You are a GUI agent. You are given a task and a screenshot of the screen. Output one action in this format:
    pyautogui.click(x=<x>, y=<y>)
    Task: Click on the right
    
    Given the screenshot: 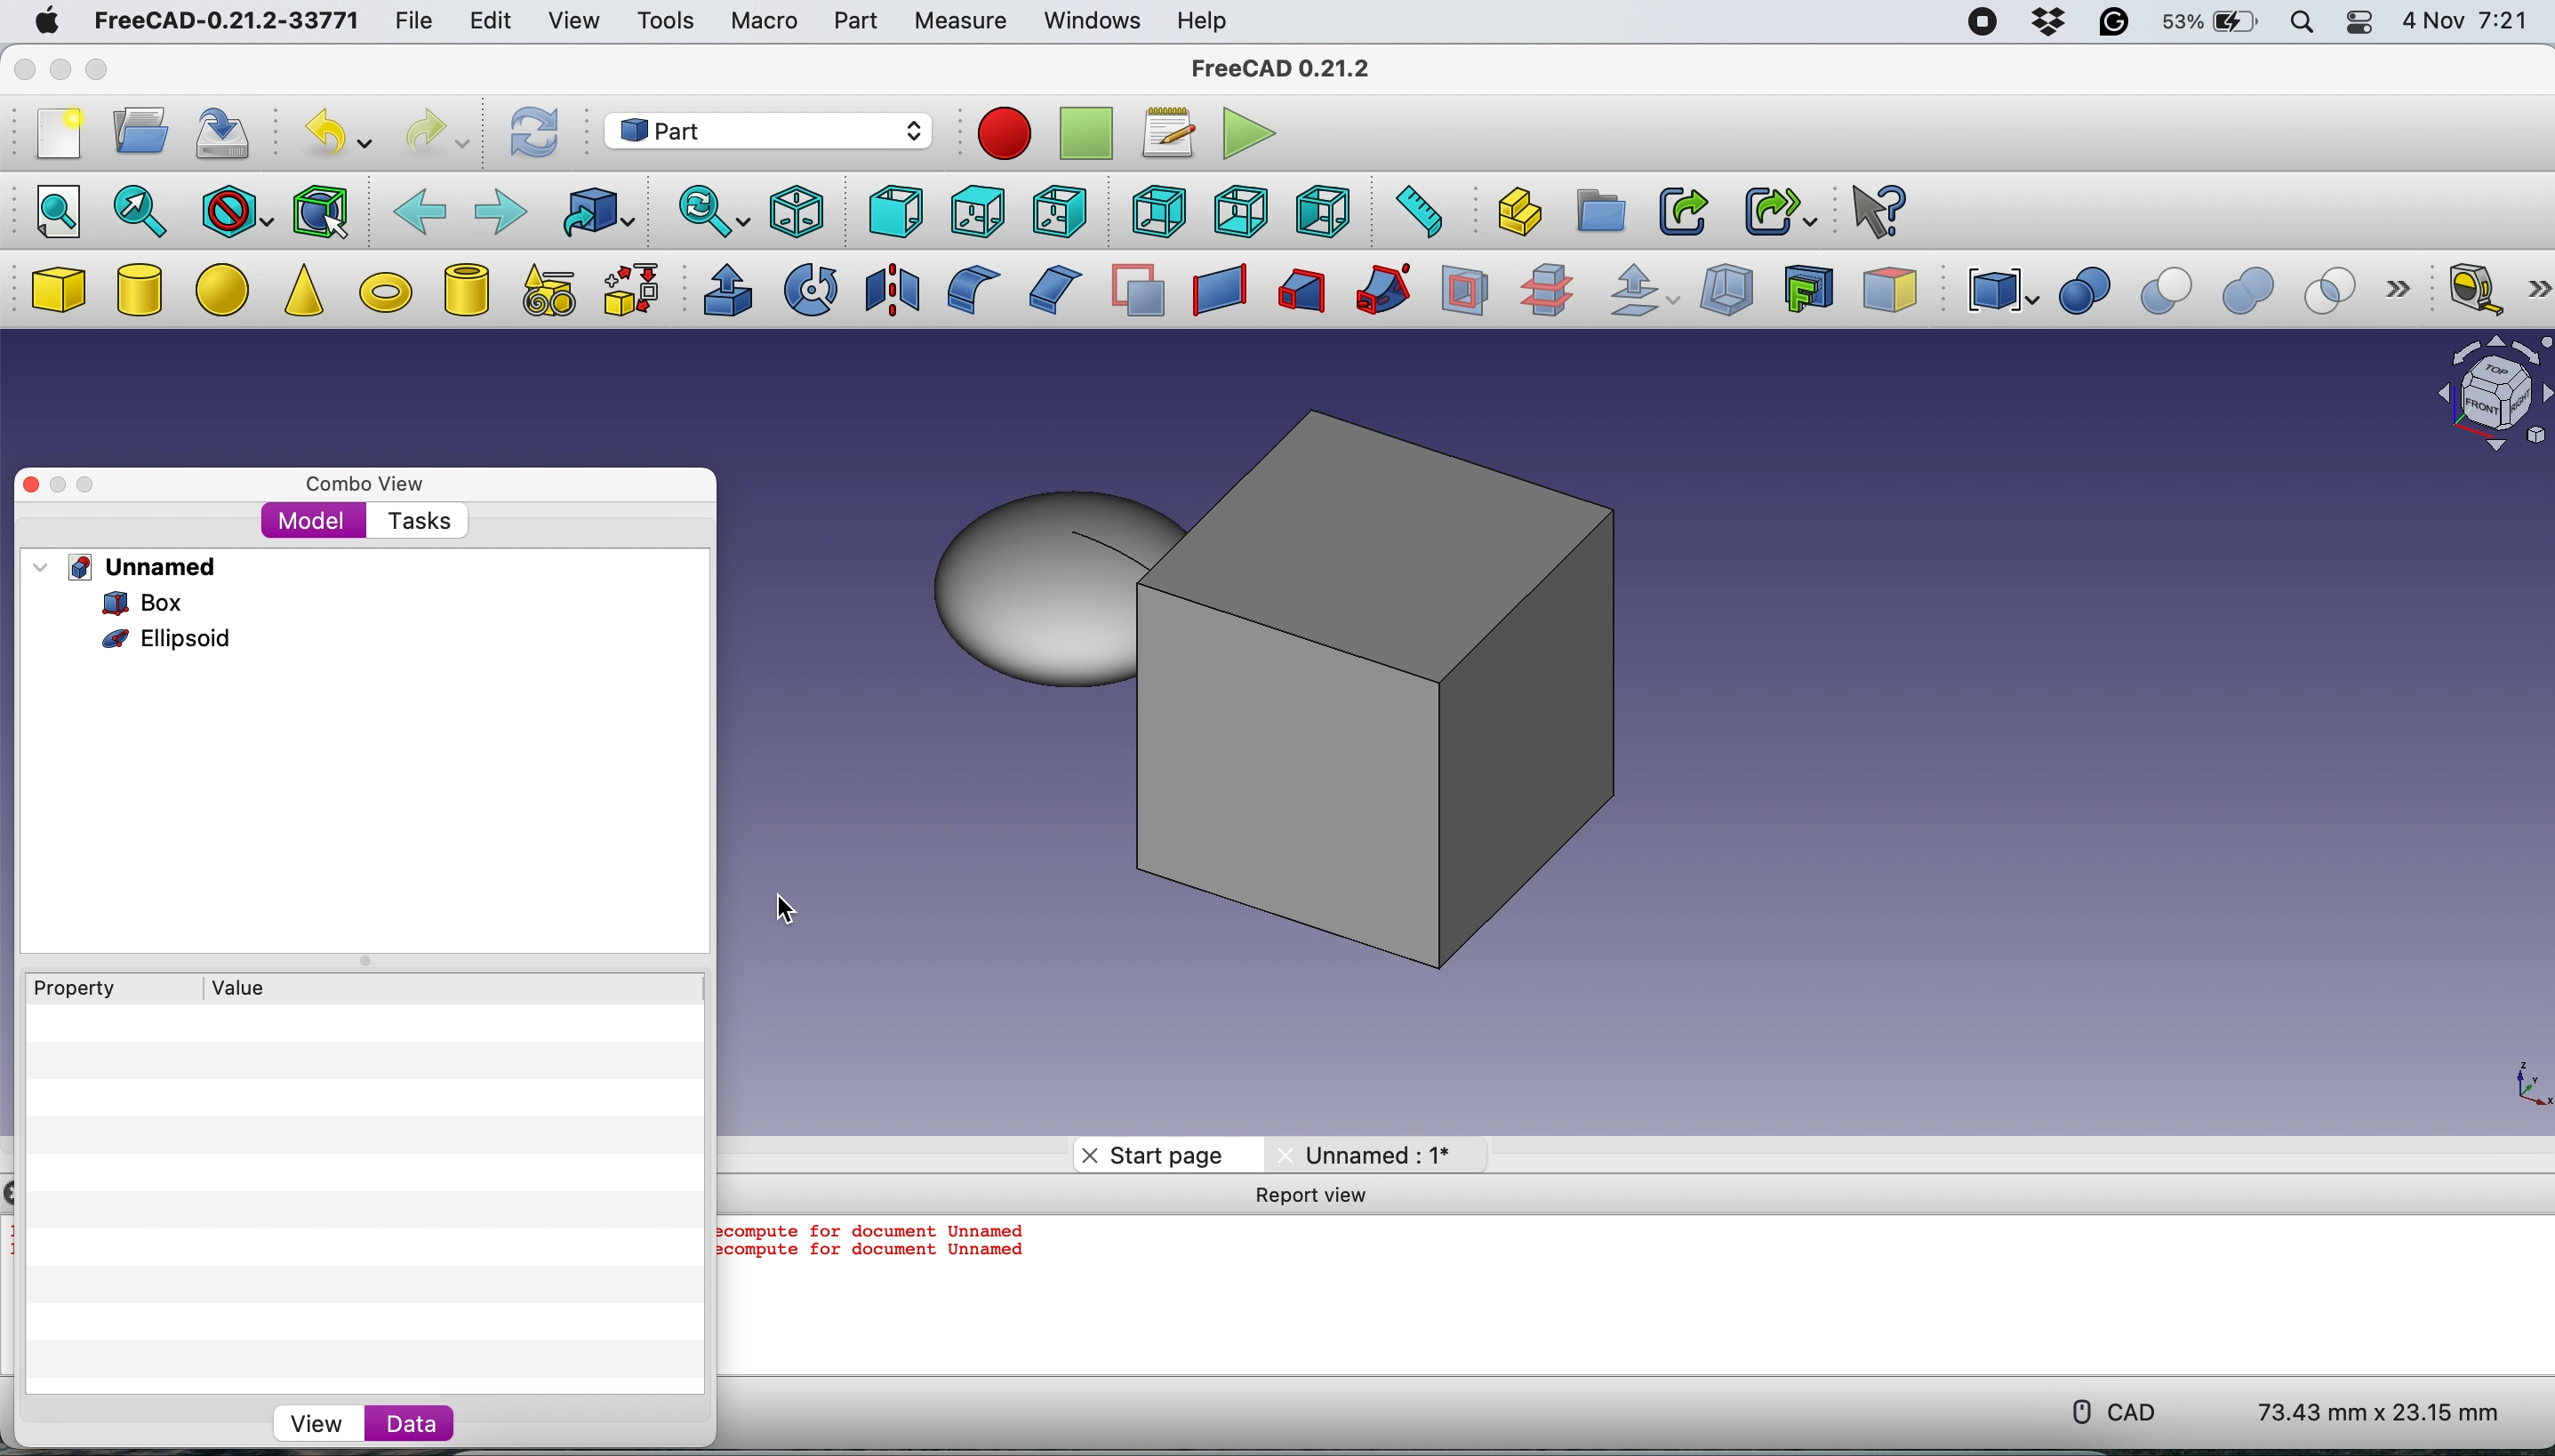 What is the action you would take?
    pyautogui.click(x=1056, y=214)
    